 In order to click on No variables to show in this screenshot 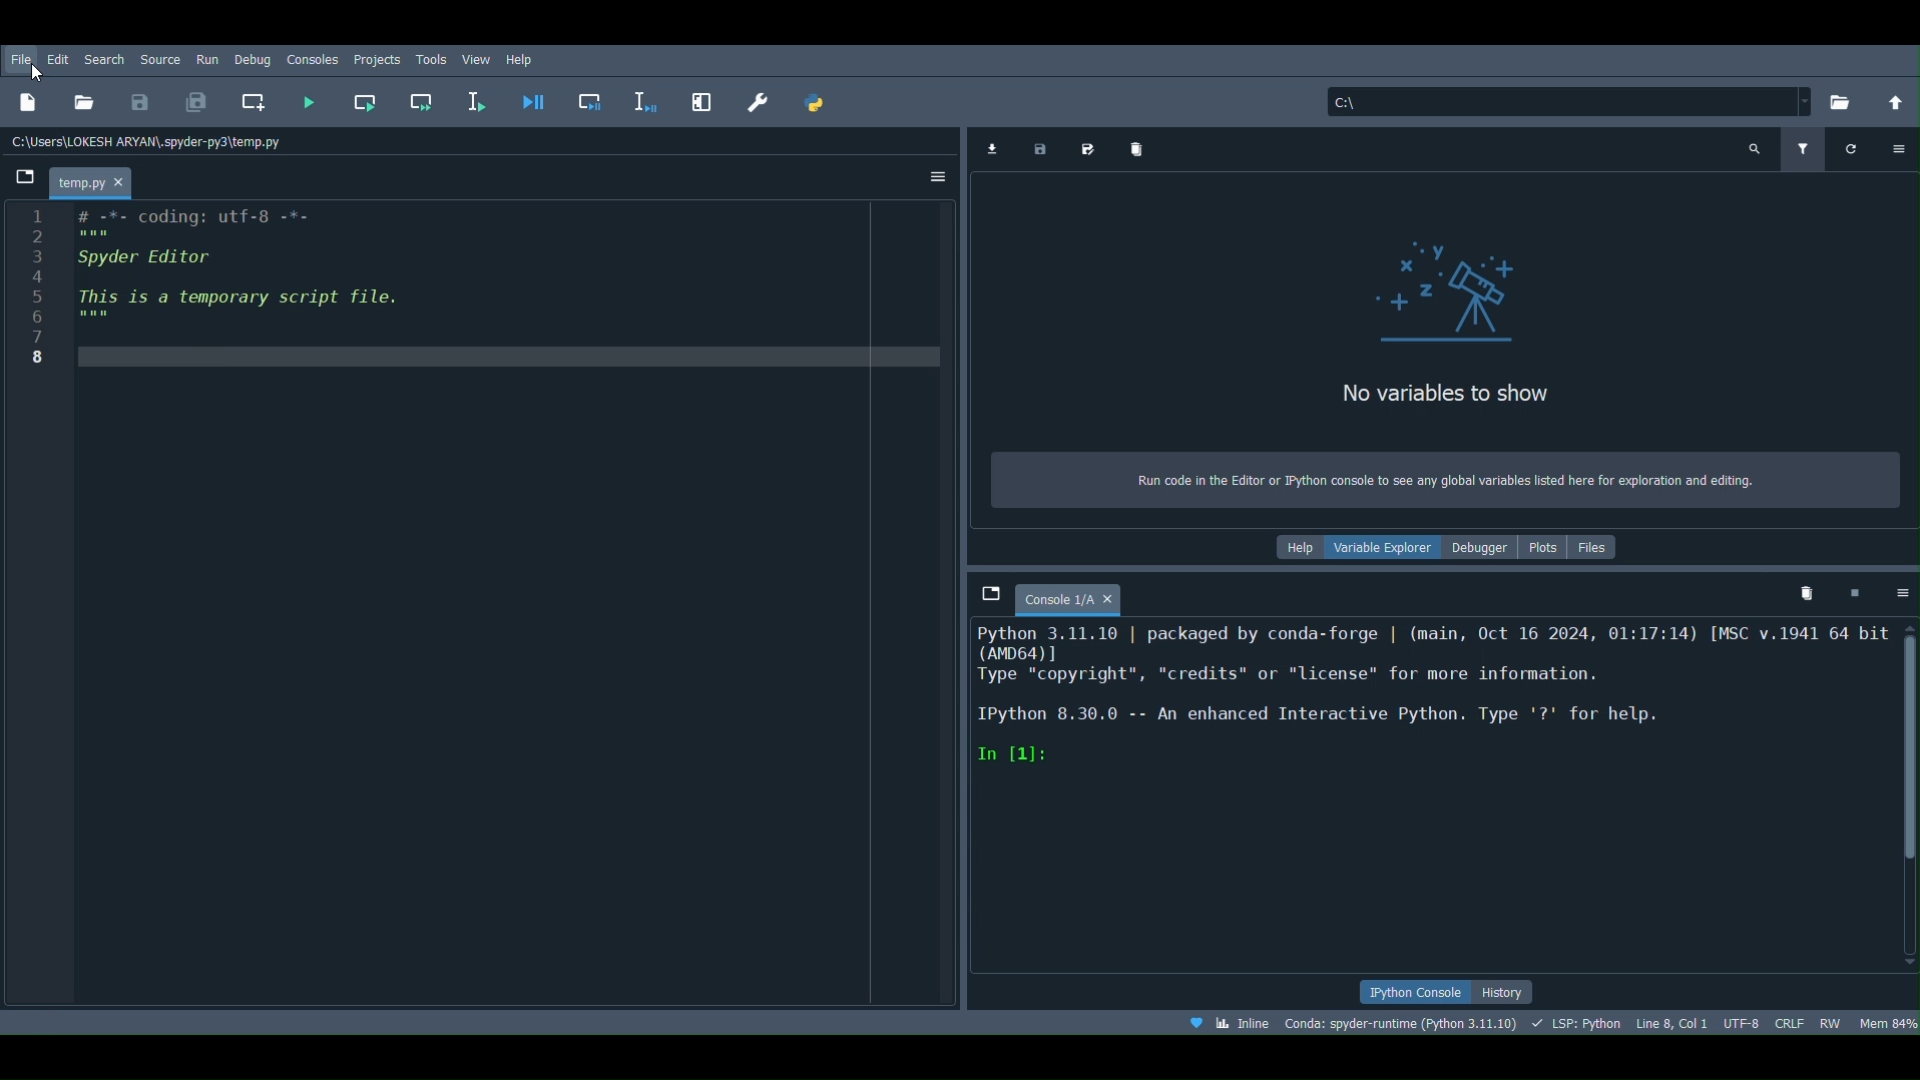, I will do `click(1512, 392)`.